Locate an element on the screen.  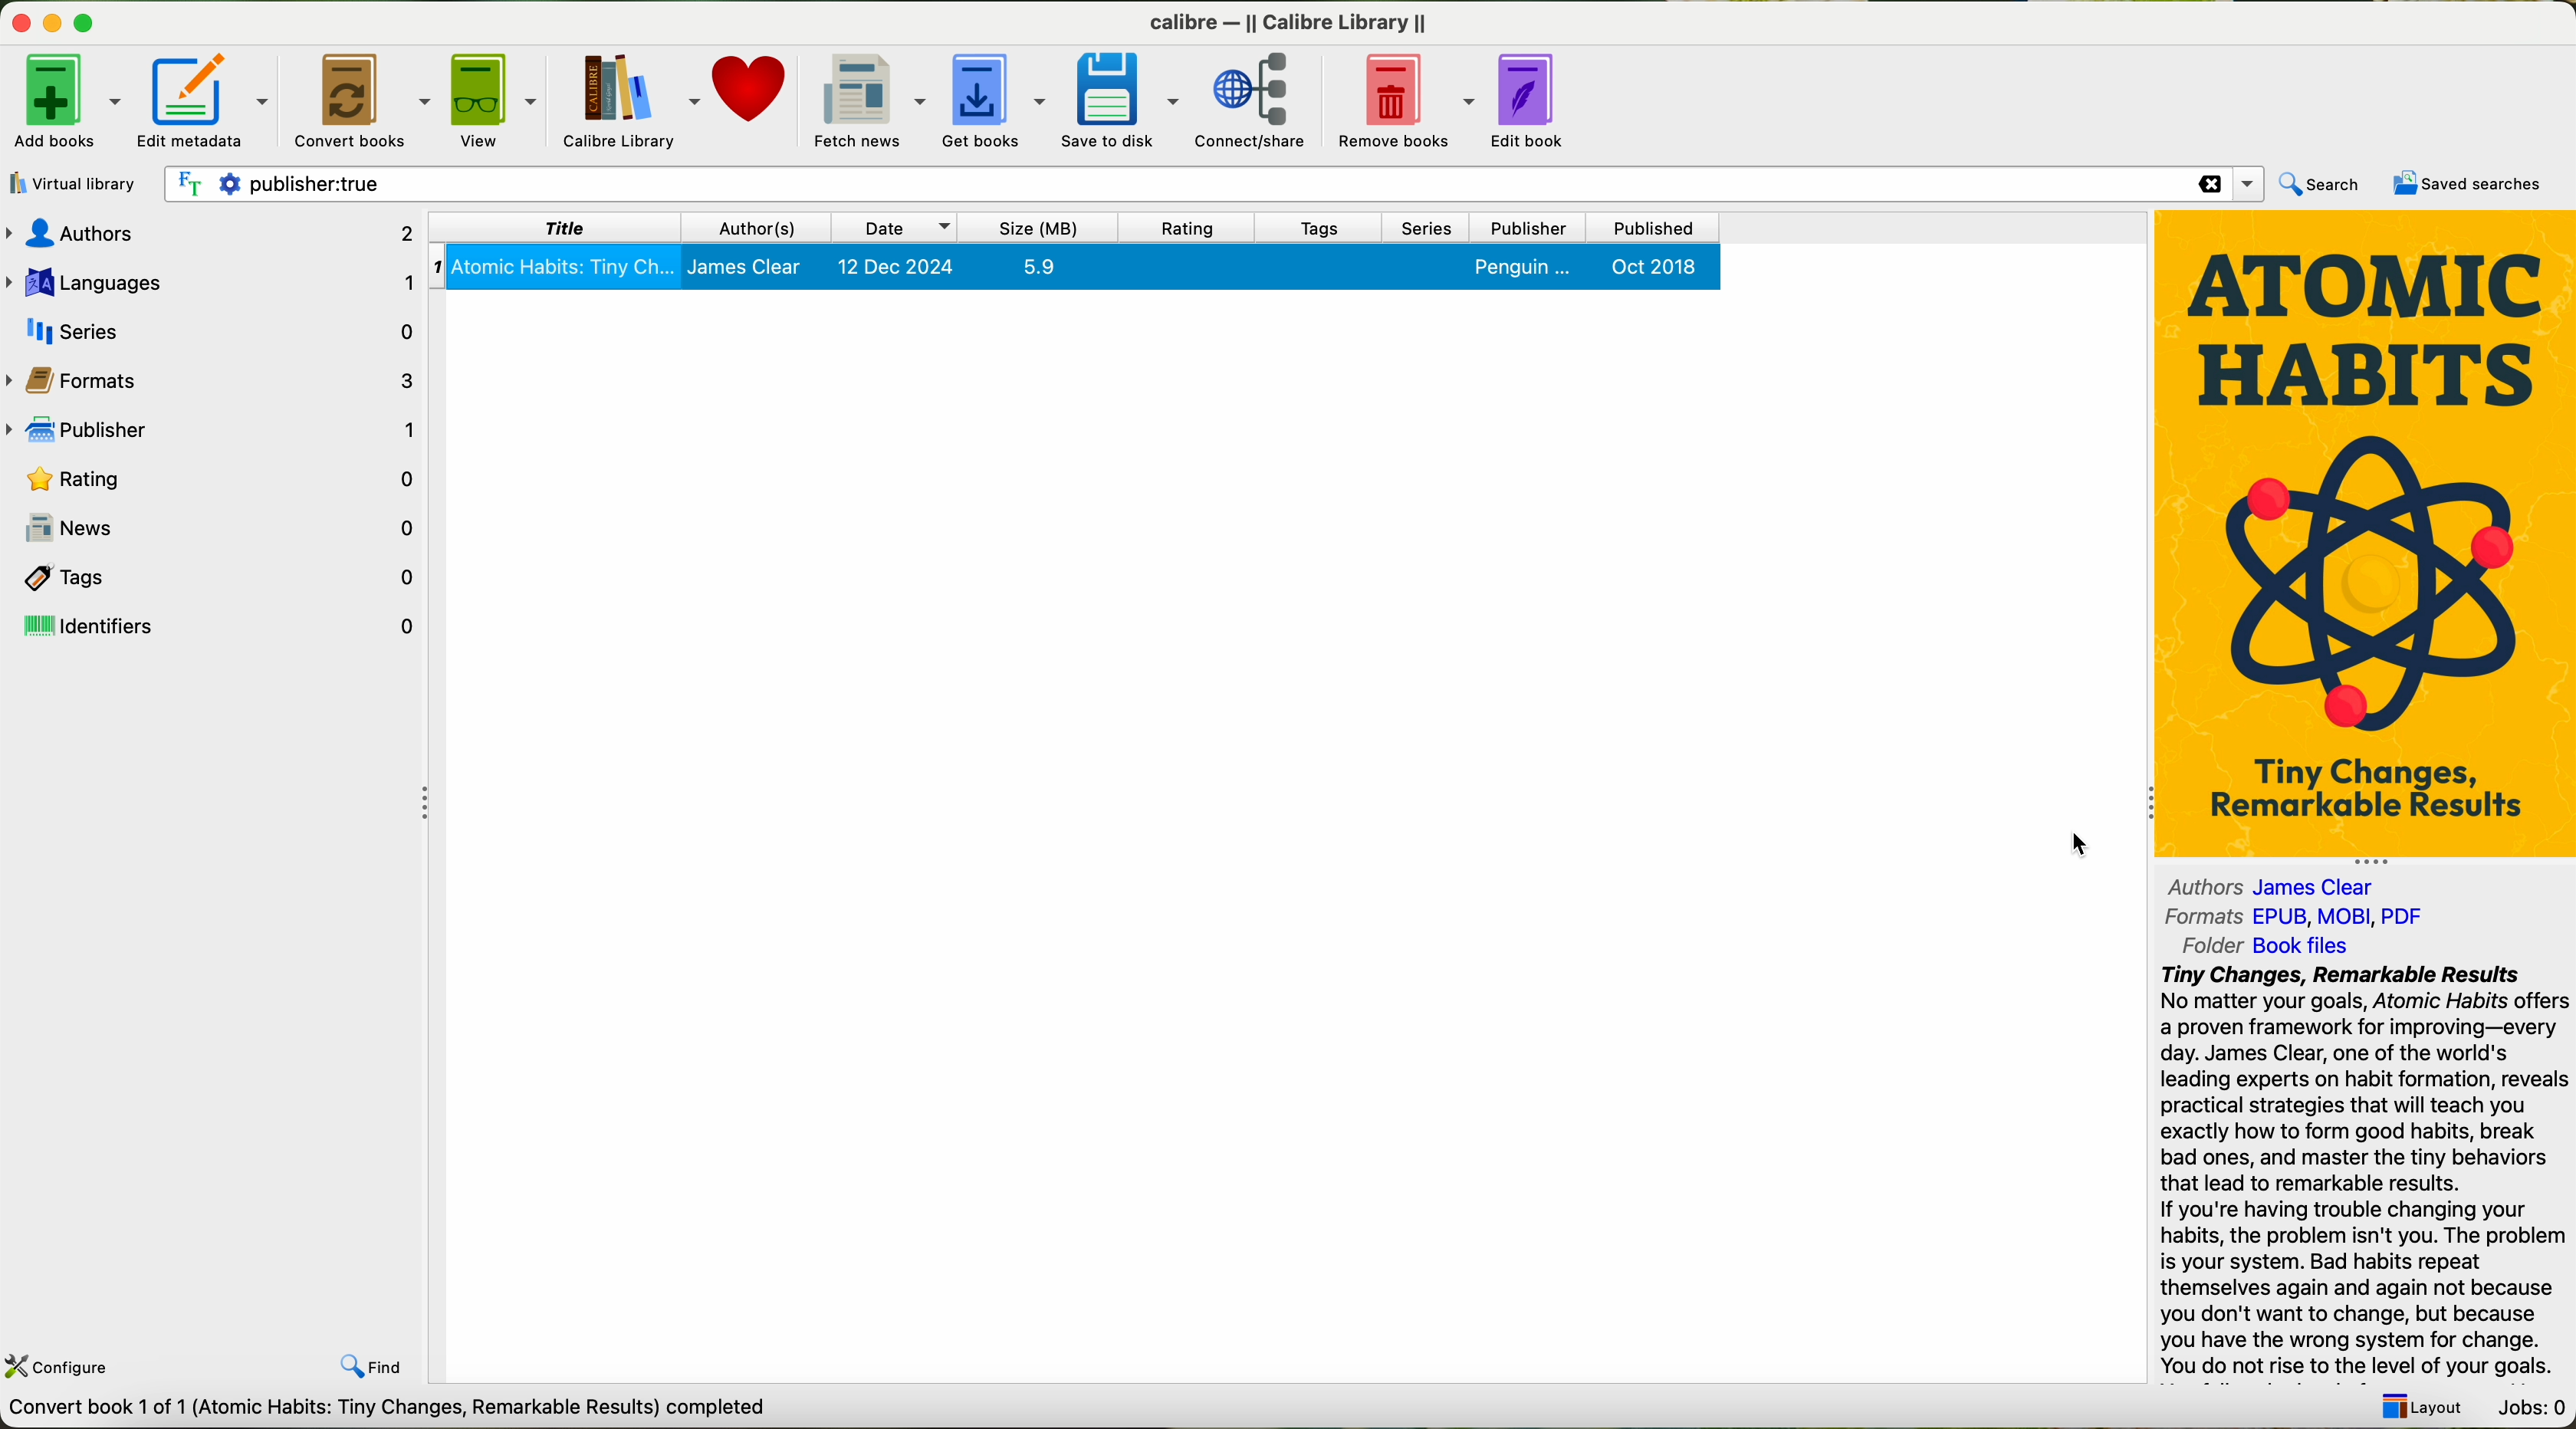
close is located at coordinates (63, 20).